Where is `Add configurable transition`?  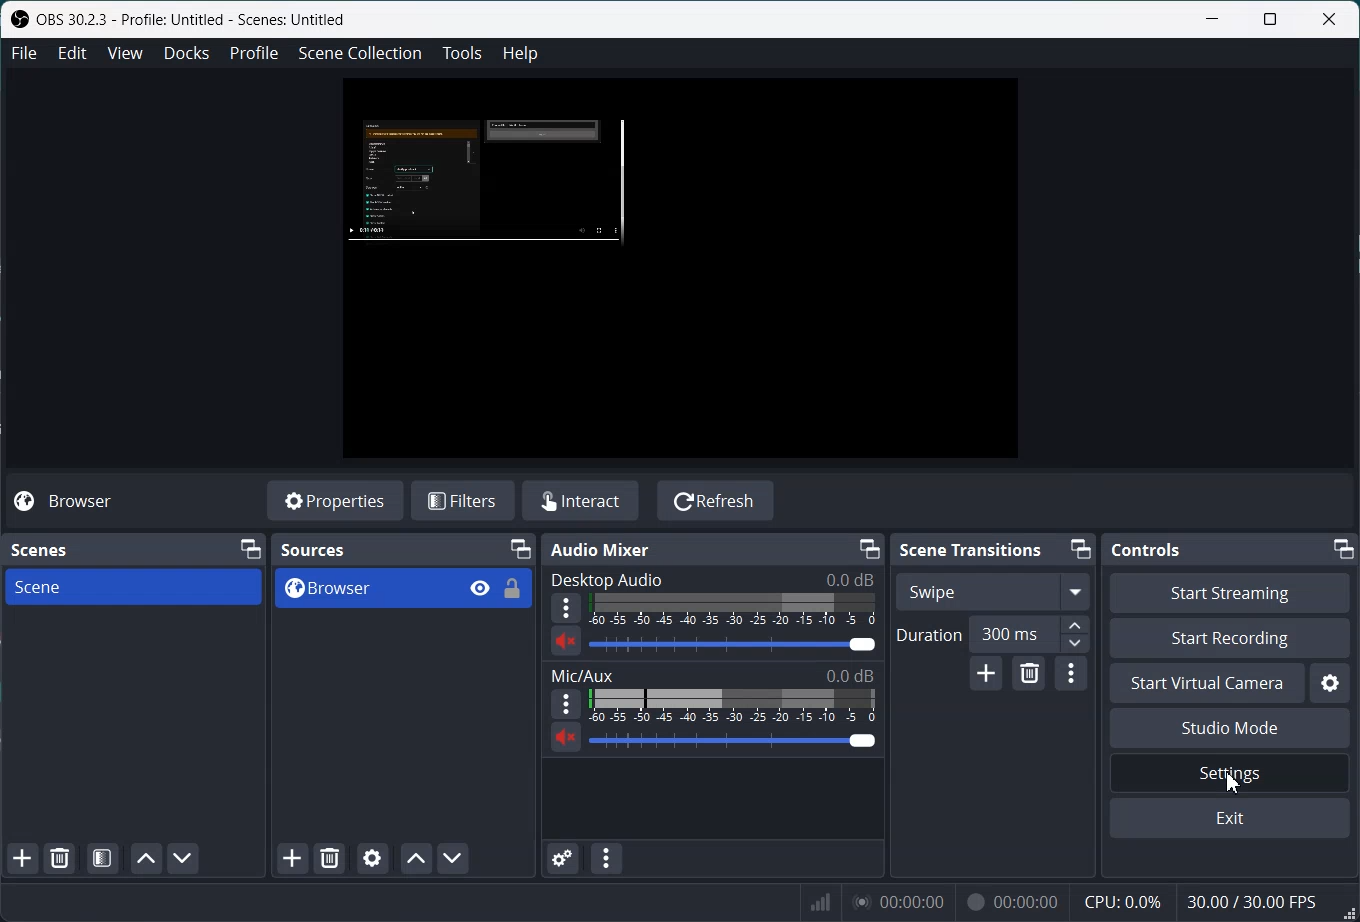 Add configurable transition is located at coordinates (985, 675).